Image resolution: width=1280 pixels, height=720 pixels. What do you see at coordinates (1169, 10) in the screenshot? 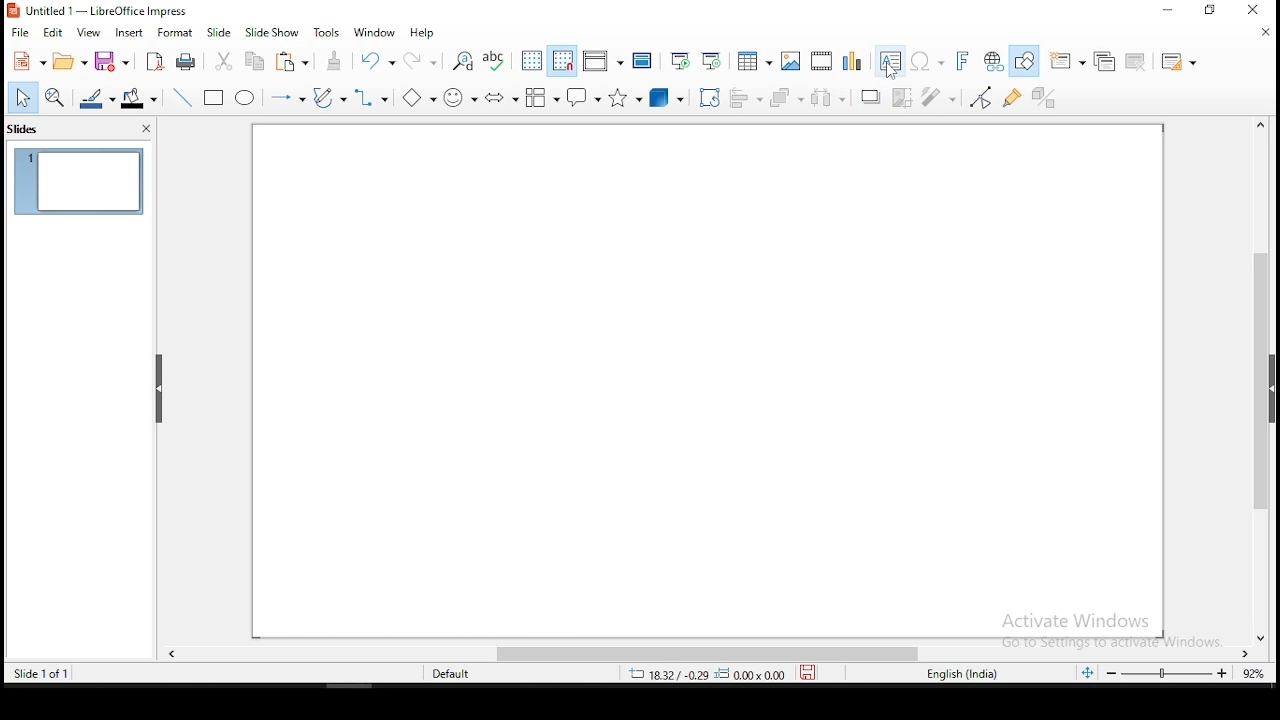
I see `minimize` at bounding box center [1169, 10].